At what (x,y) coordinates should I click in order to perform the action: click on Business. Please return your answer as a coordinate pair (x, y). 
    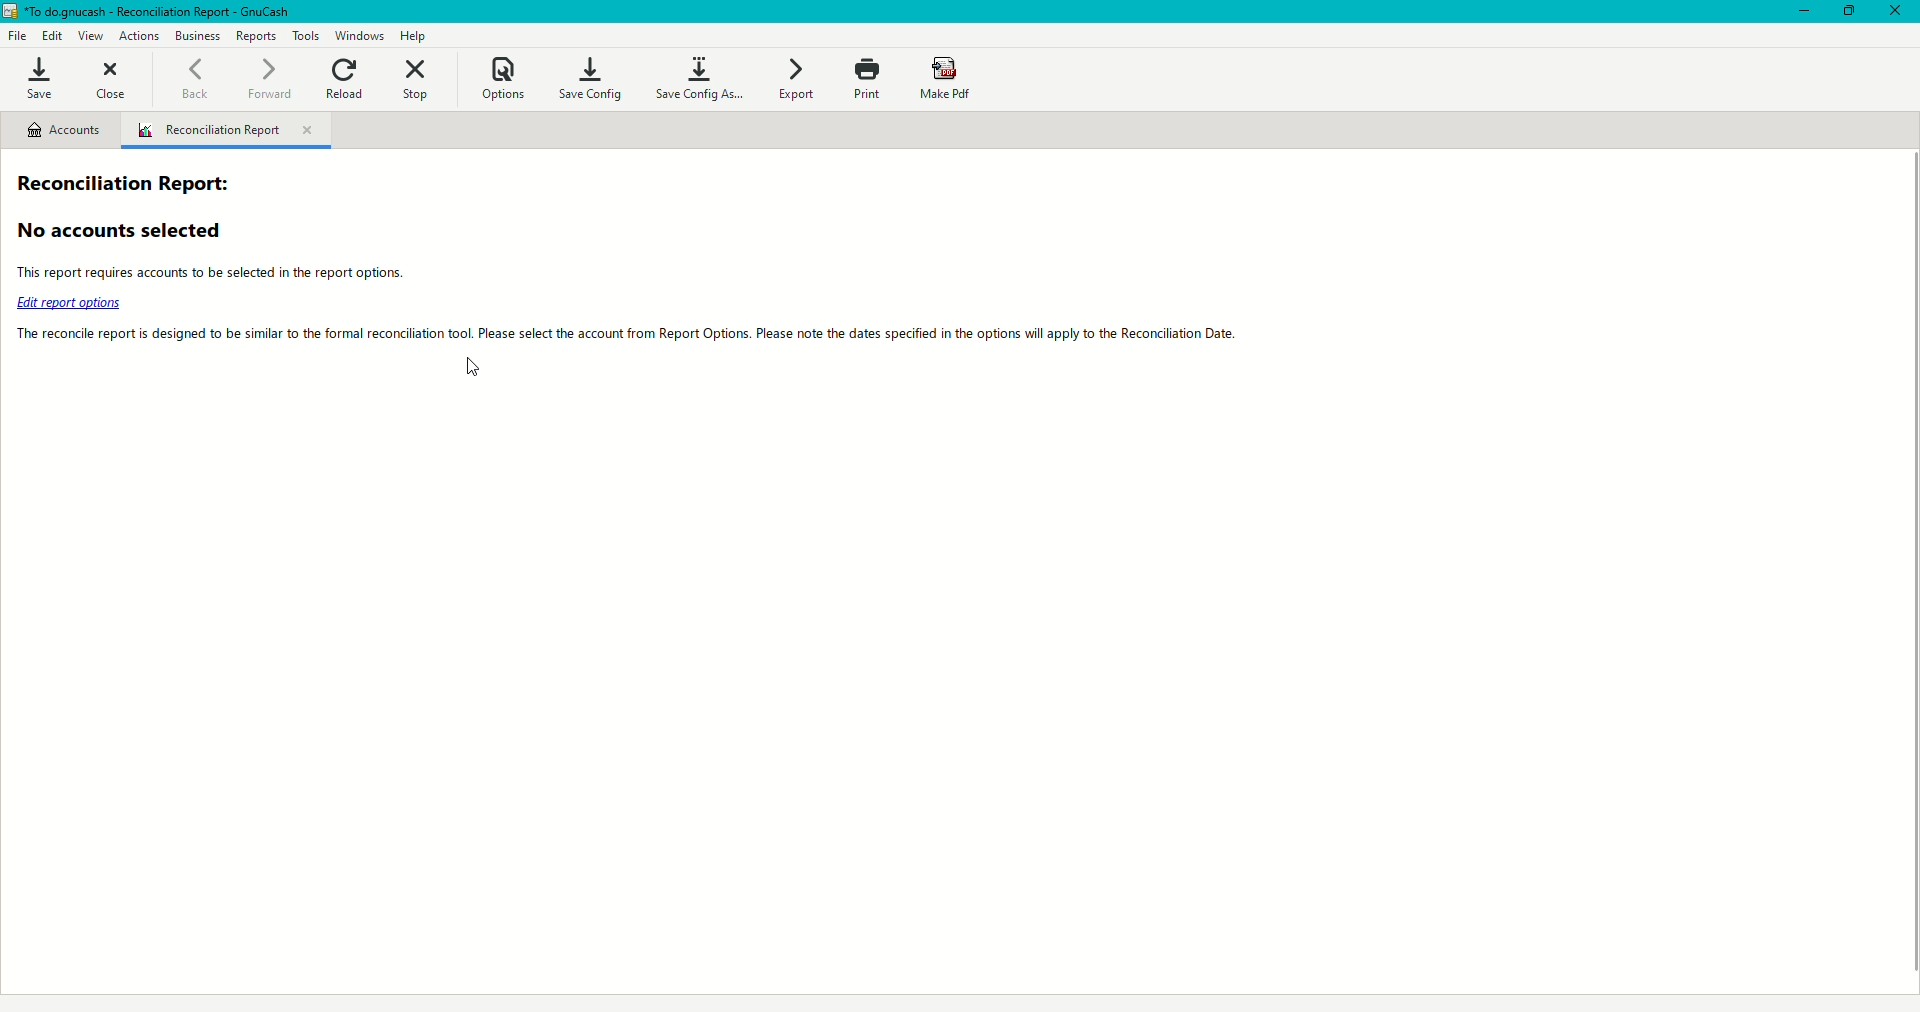
    Looking at the image, I should click on (198, 35).